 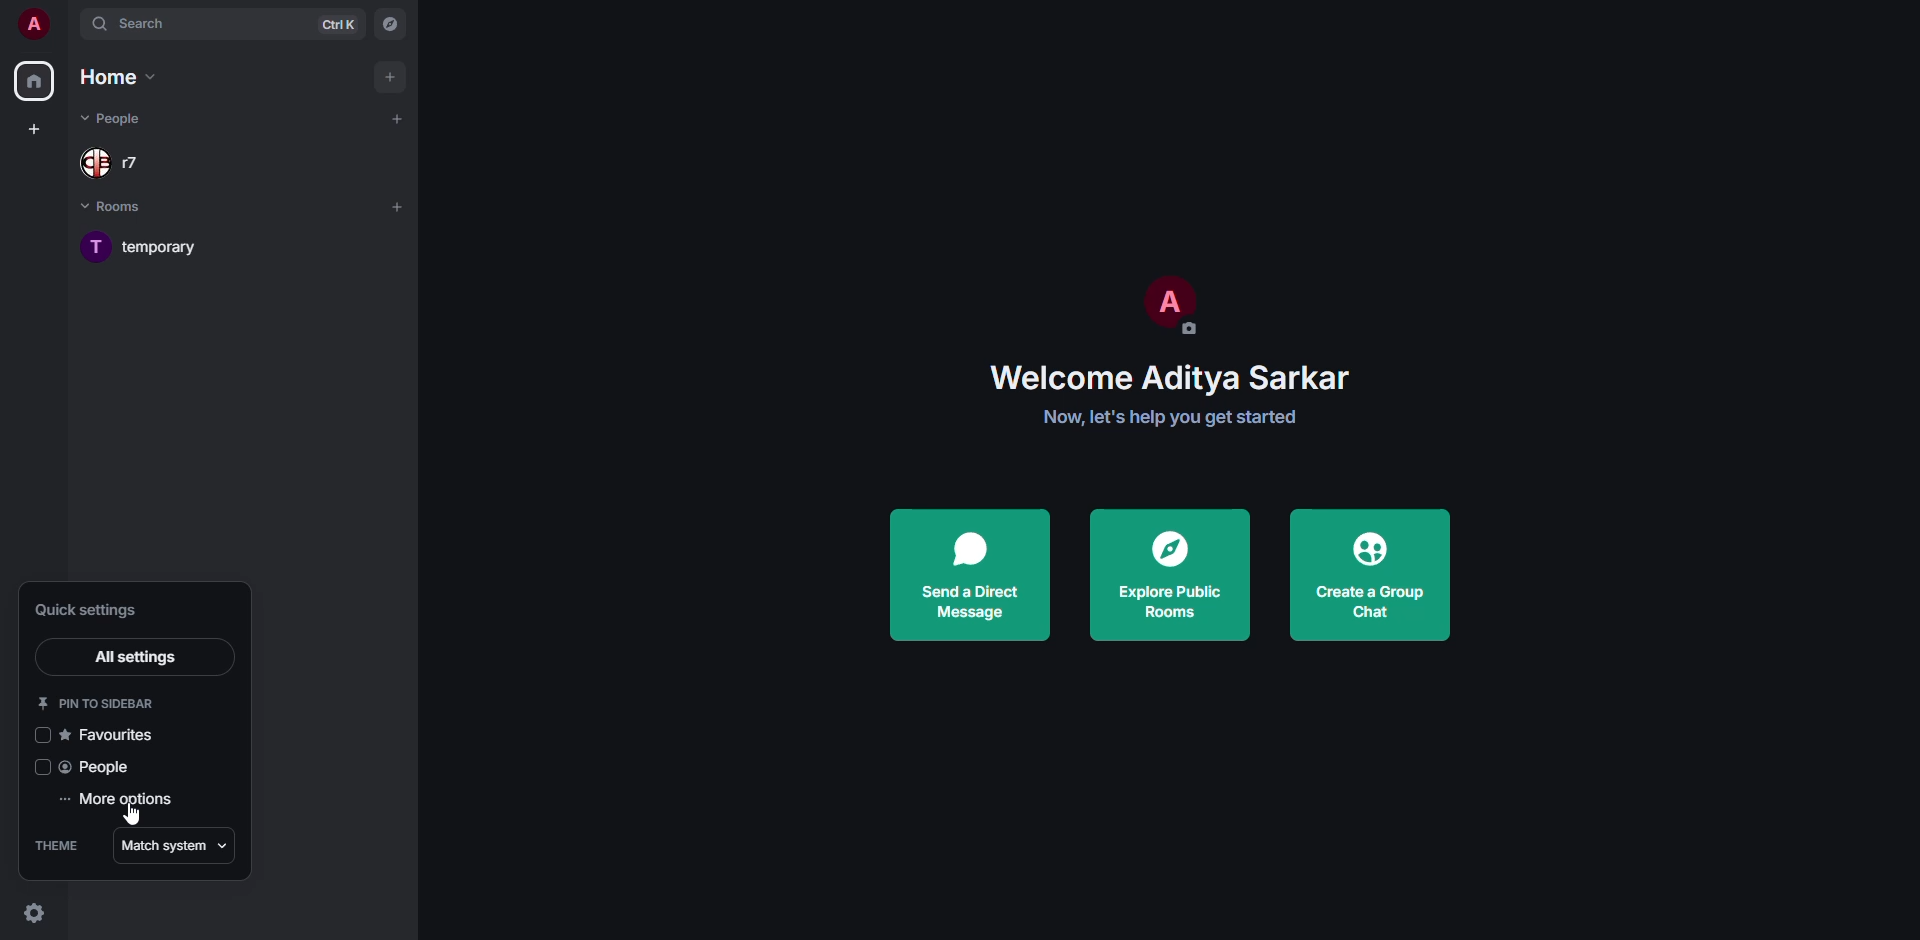 What do you see at coordinates (168, 245) in the screenshot?
I see `room` at bounding box center [168, 245].